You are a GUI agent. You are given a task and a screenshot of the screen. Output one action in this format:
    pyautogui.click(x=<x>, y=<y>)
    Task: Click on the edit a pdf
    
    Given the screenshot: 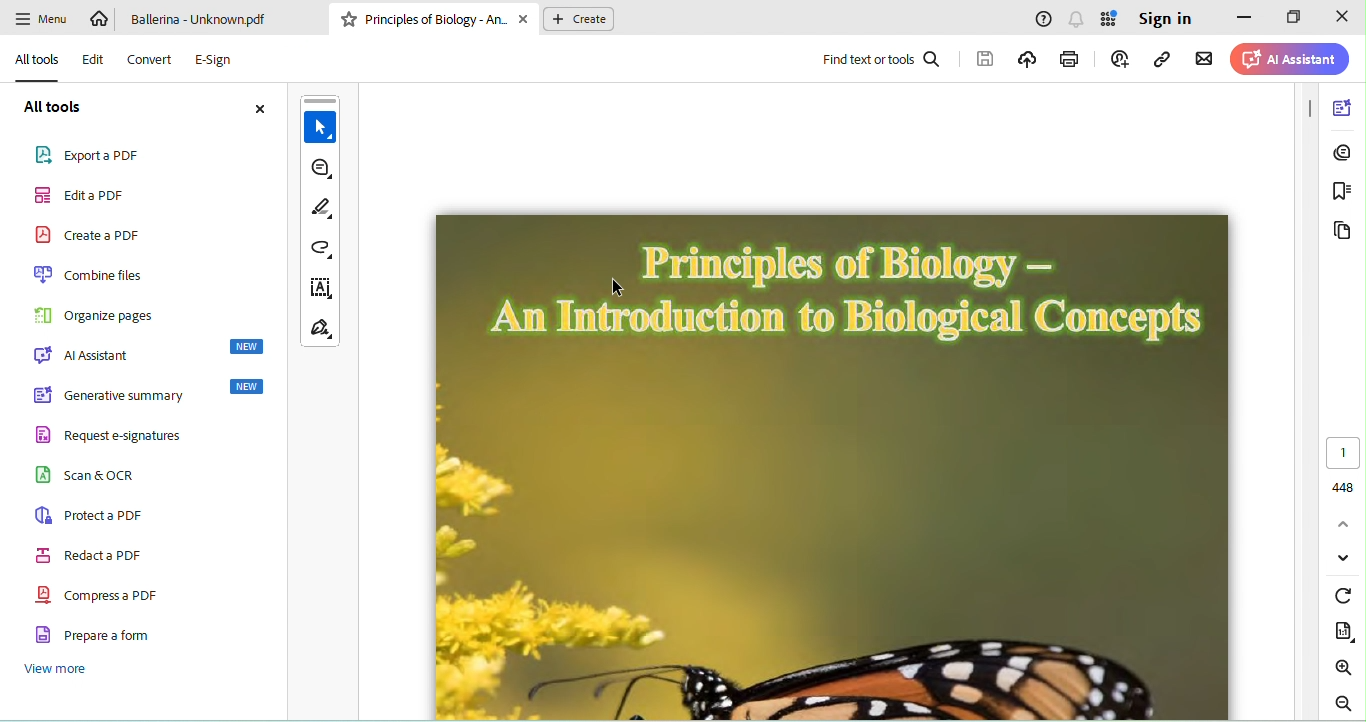 What is the action you would take?
    pyautogui.click(x=88, y=195)
    